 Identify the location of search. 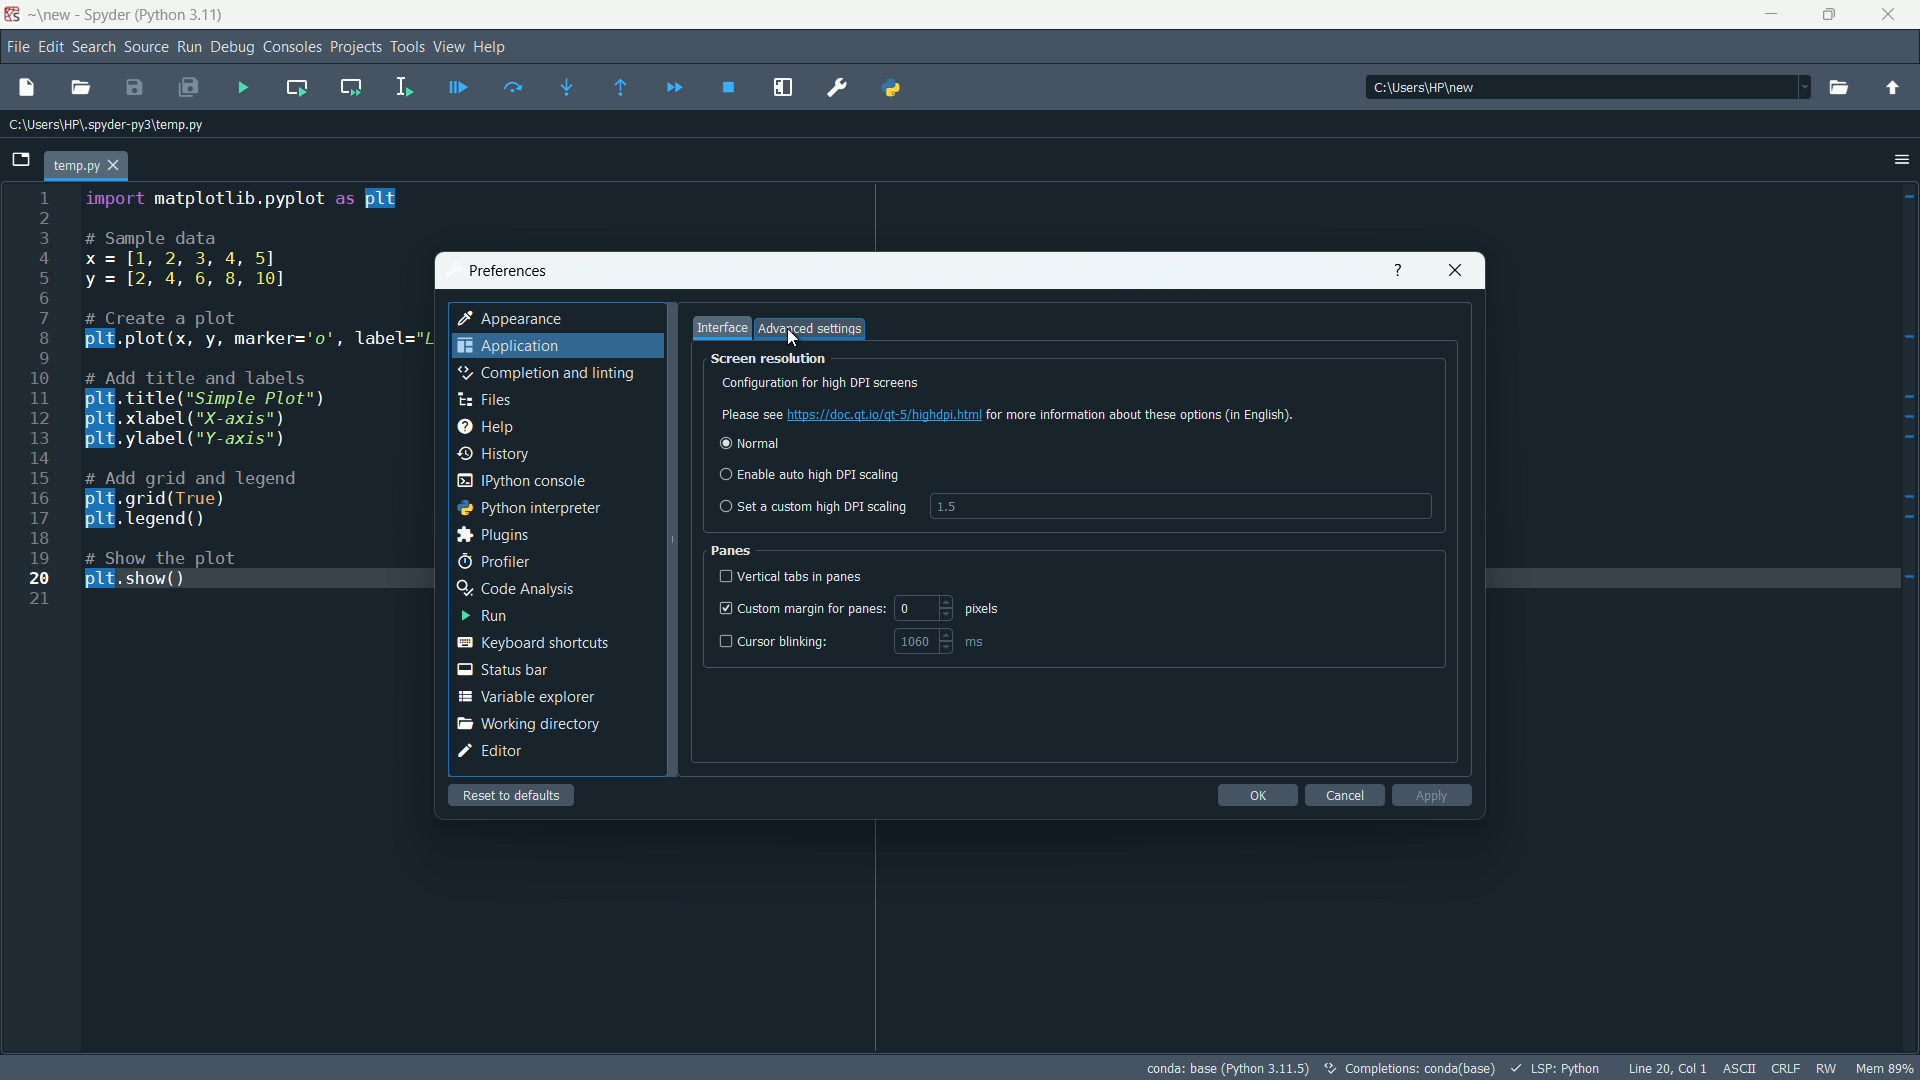
(93, 46).